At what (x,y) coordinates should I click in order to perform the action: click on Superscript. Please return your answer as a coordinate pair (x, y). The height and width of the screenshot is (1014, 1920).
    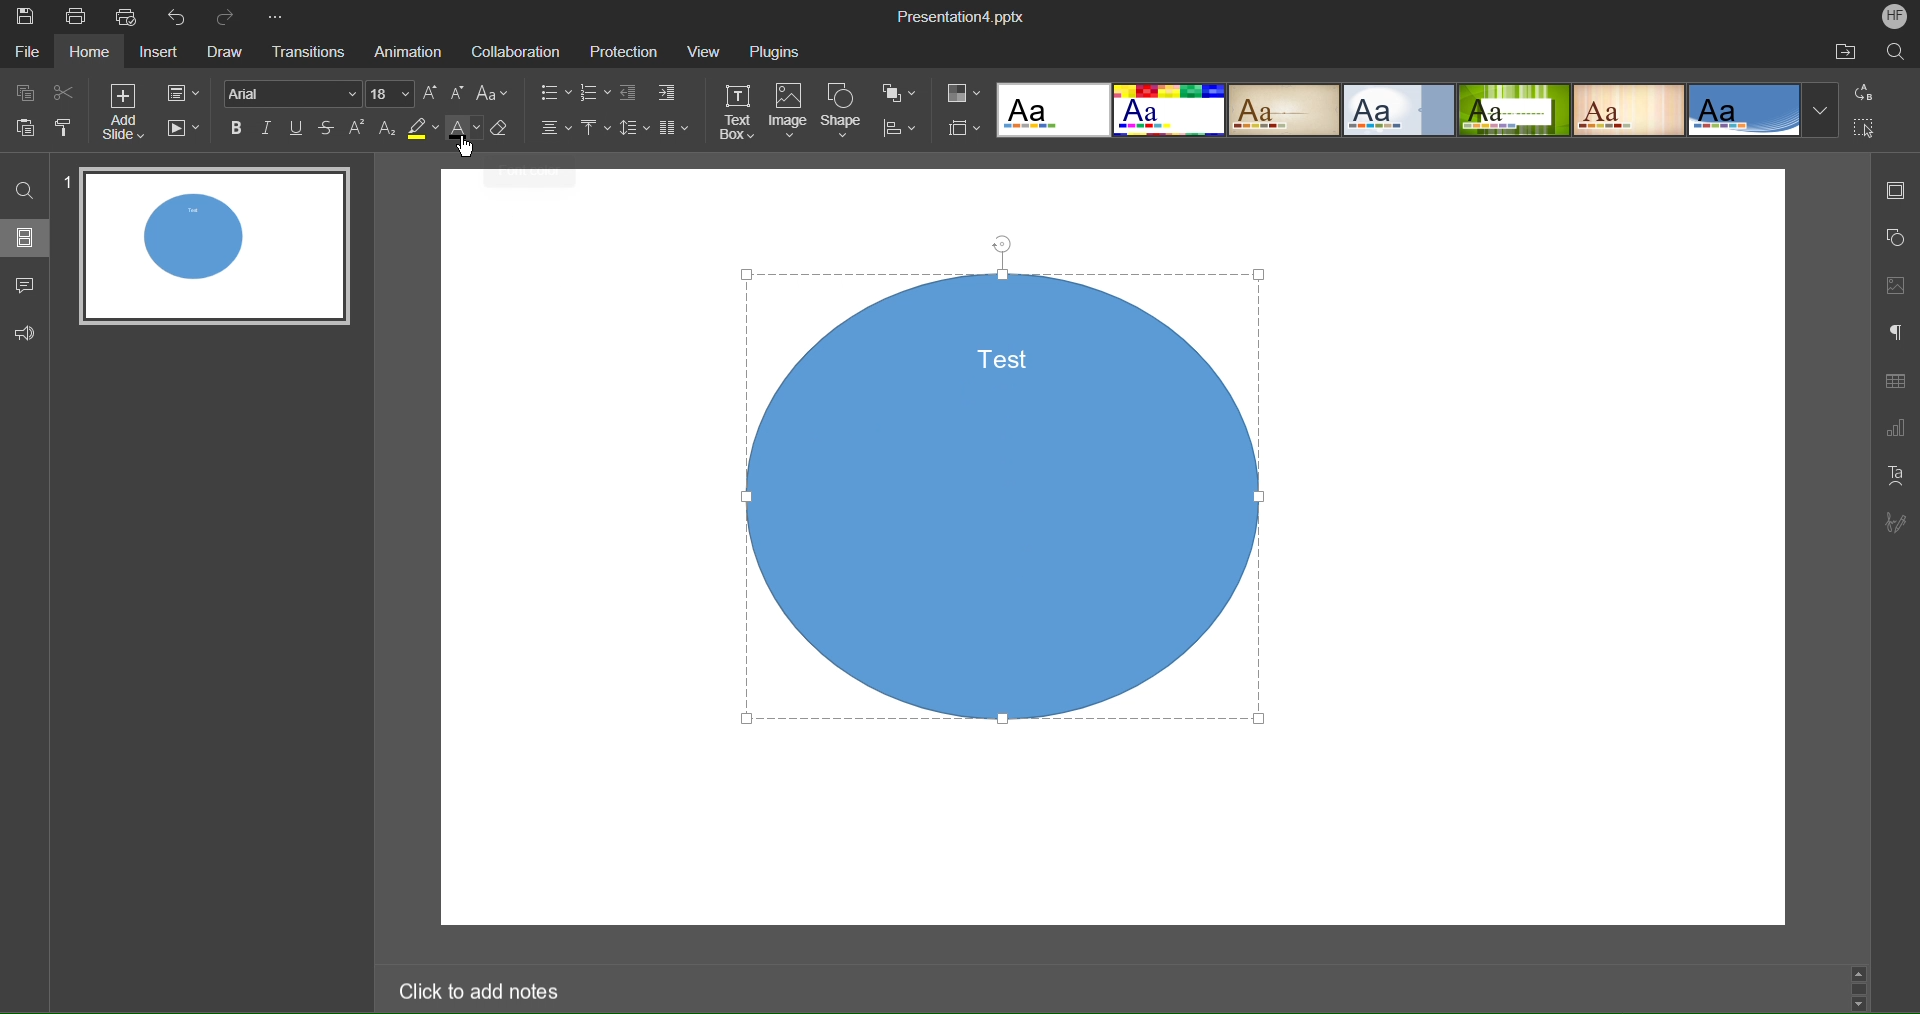
    Looking at the image, I should click on (360, 130).